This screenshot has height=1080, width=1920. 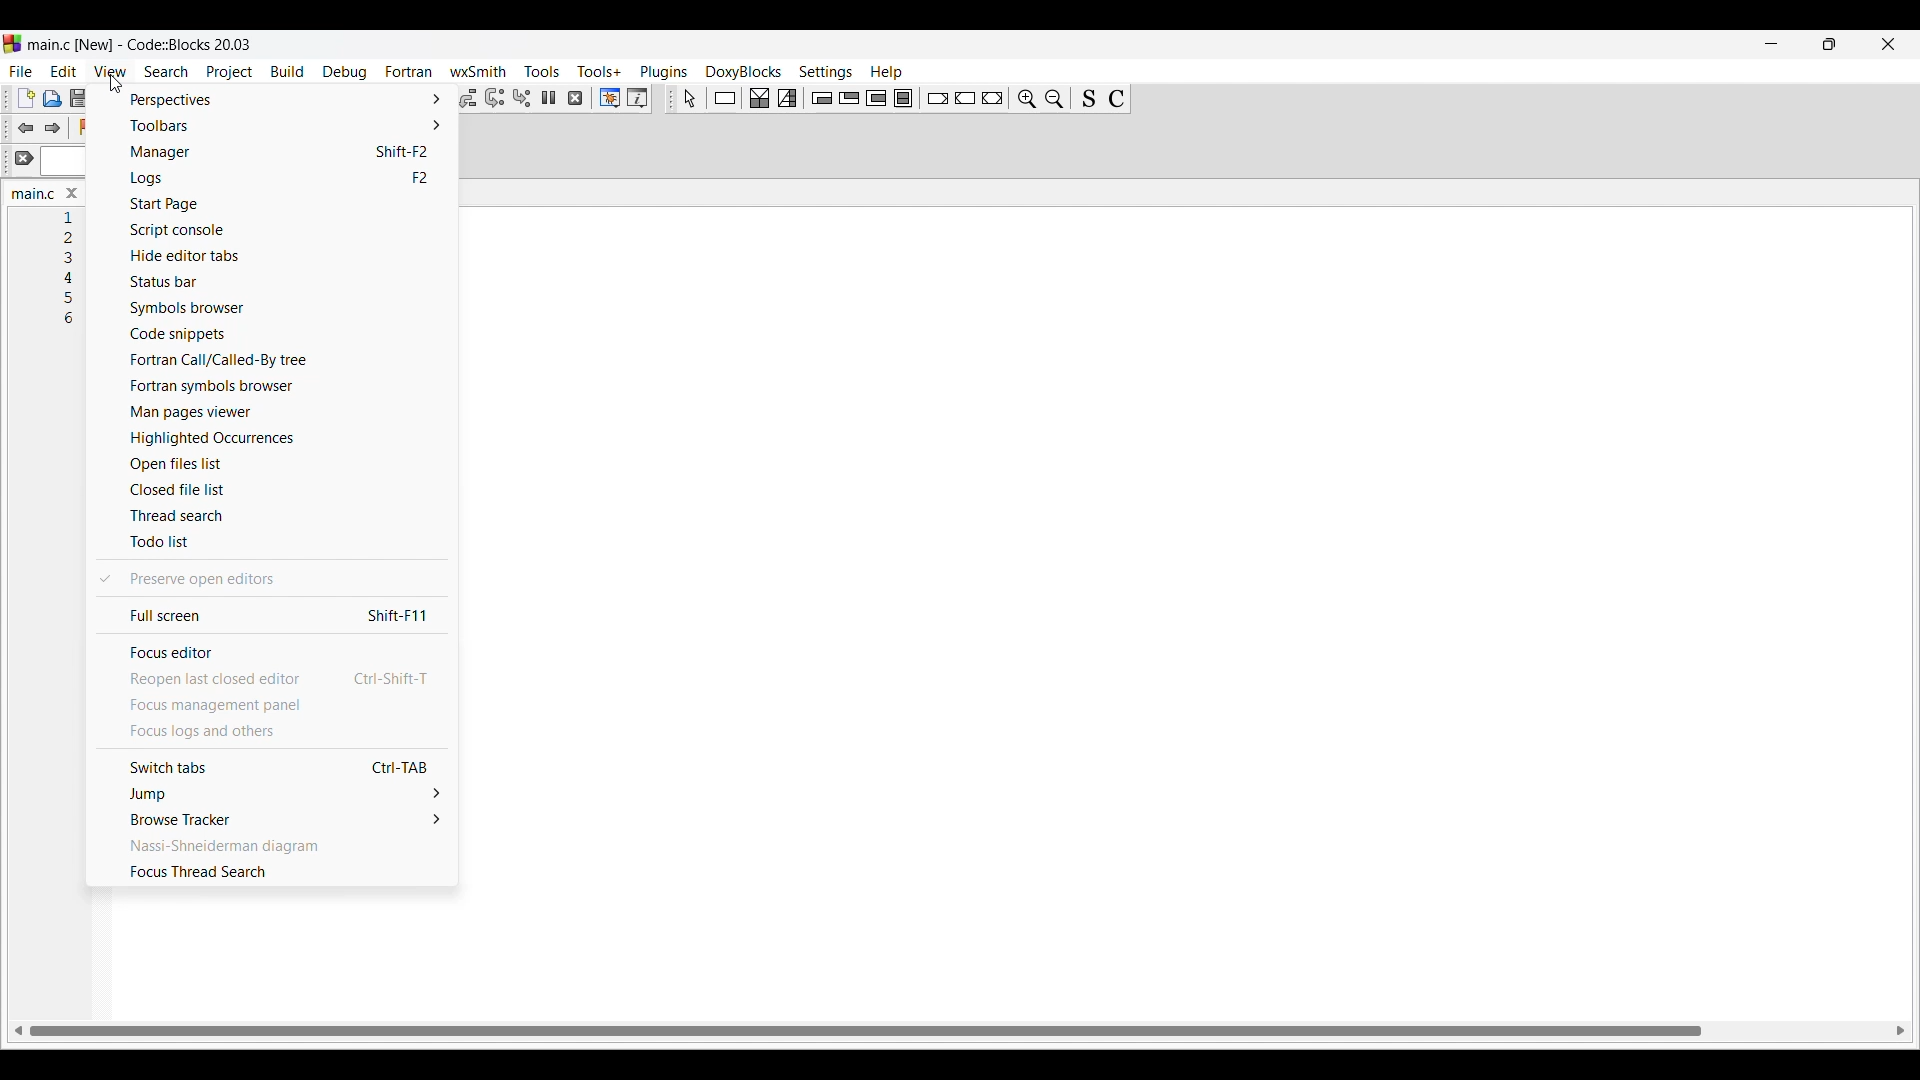 I want to click on Todo list, so click(x=271, y=543).